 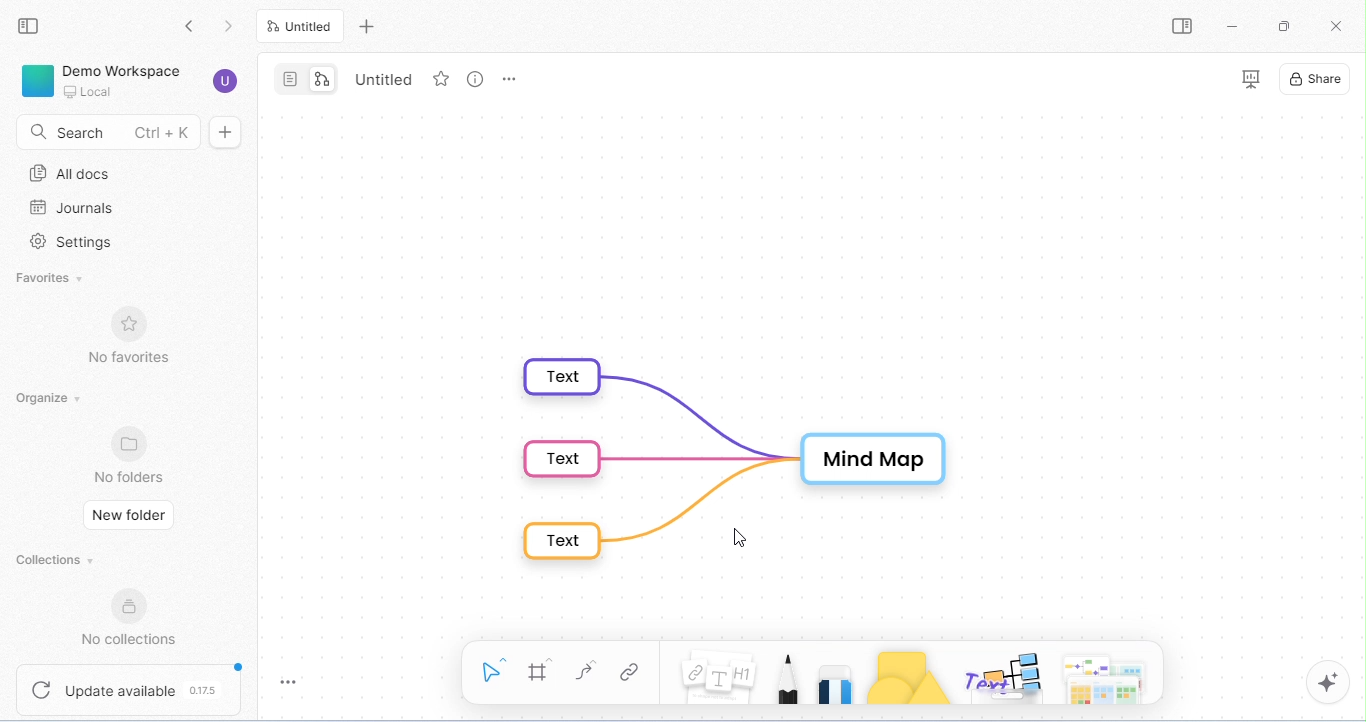 What do you see at coordinates (71, 209) in the screenshot?
I see `journal` at bounding box center [71, 209].